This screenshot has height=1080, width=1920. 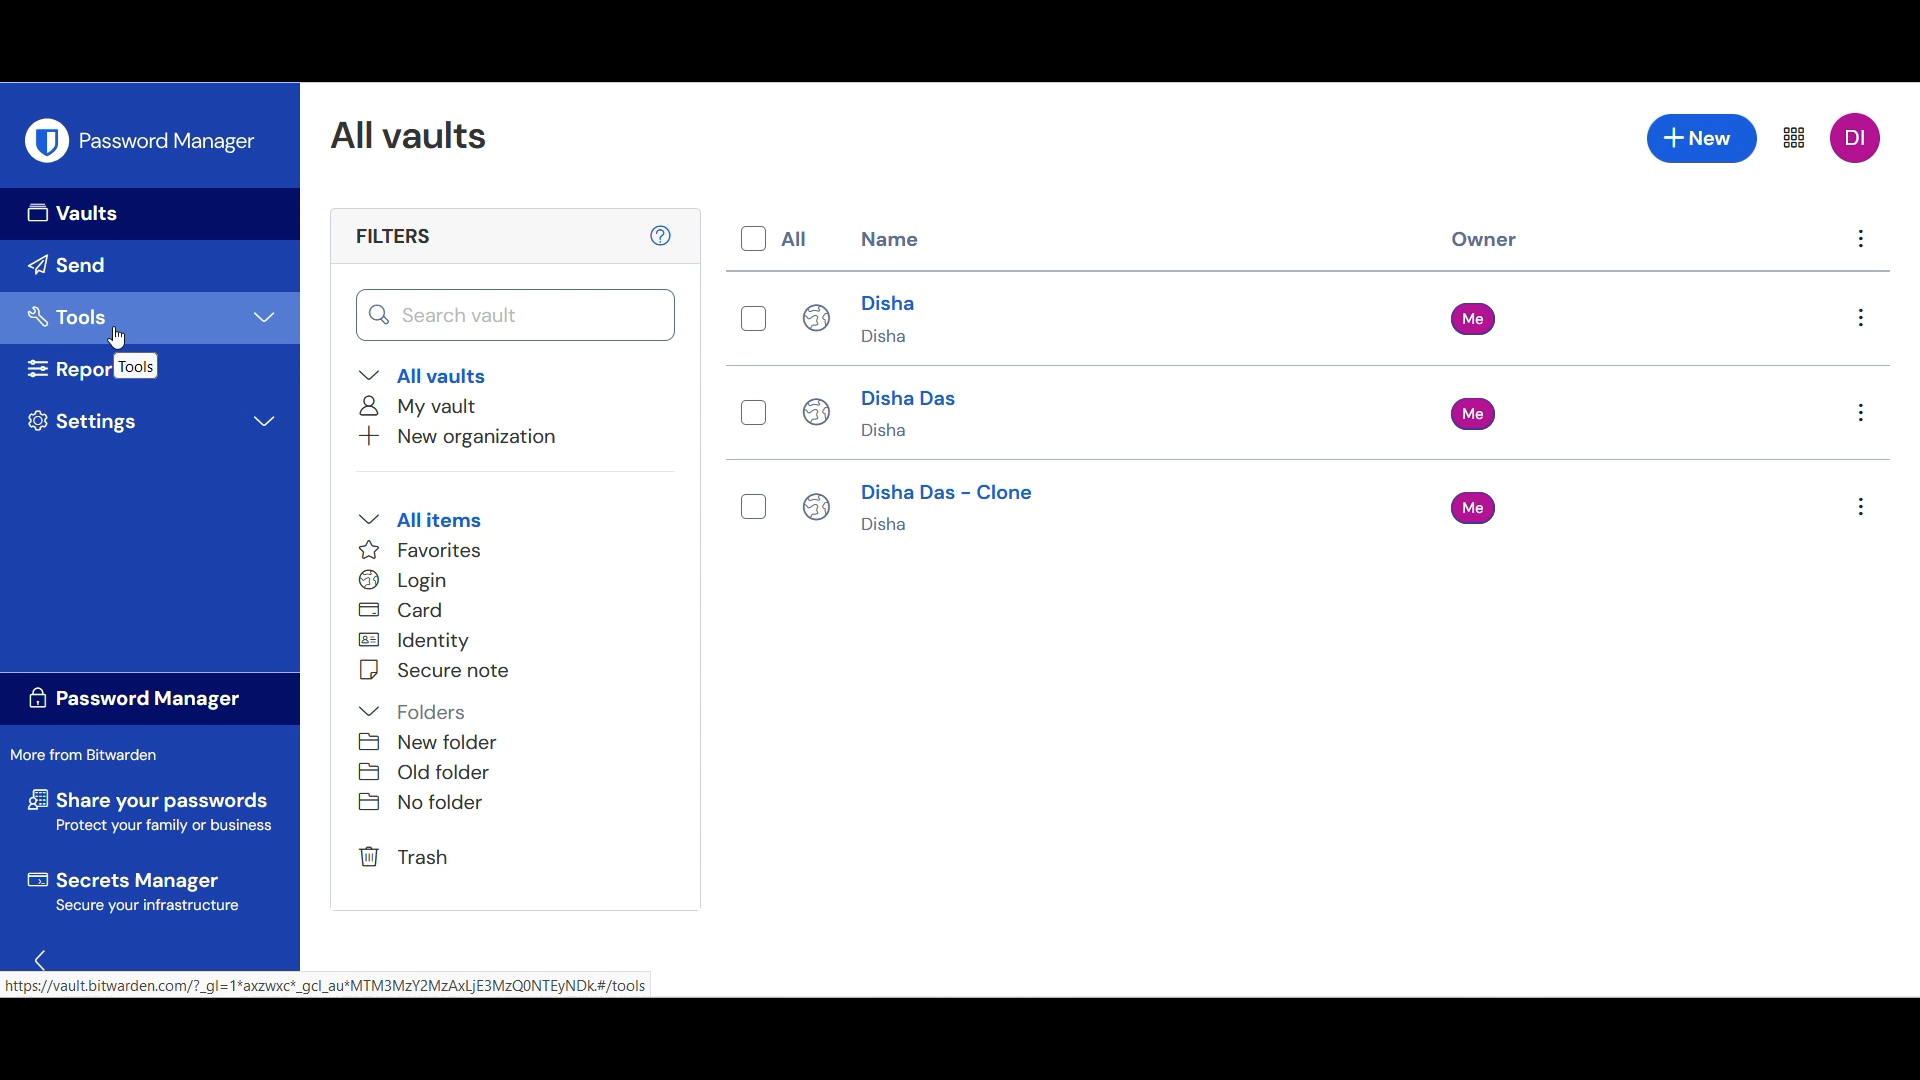 I want to click on Toggle on/off for Disha Das, so click(x=754, y=412).